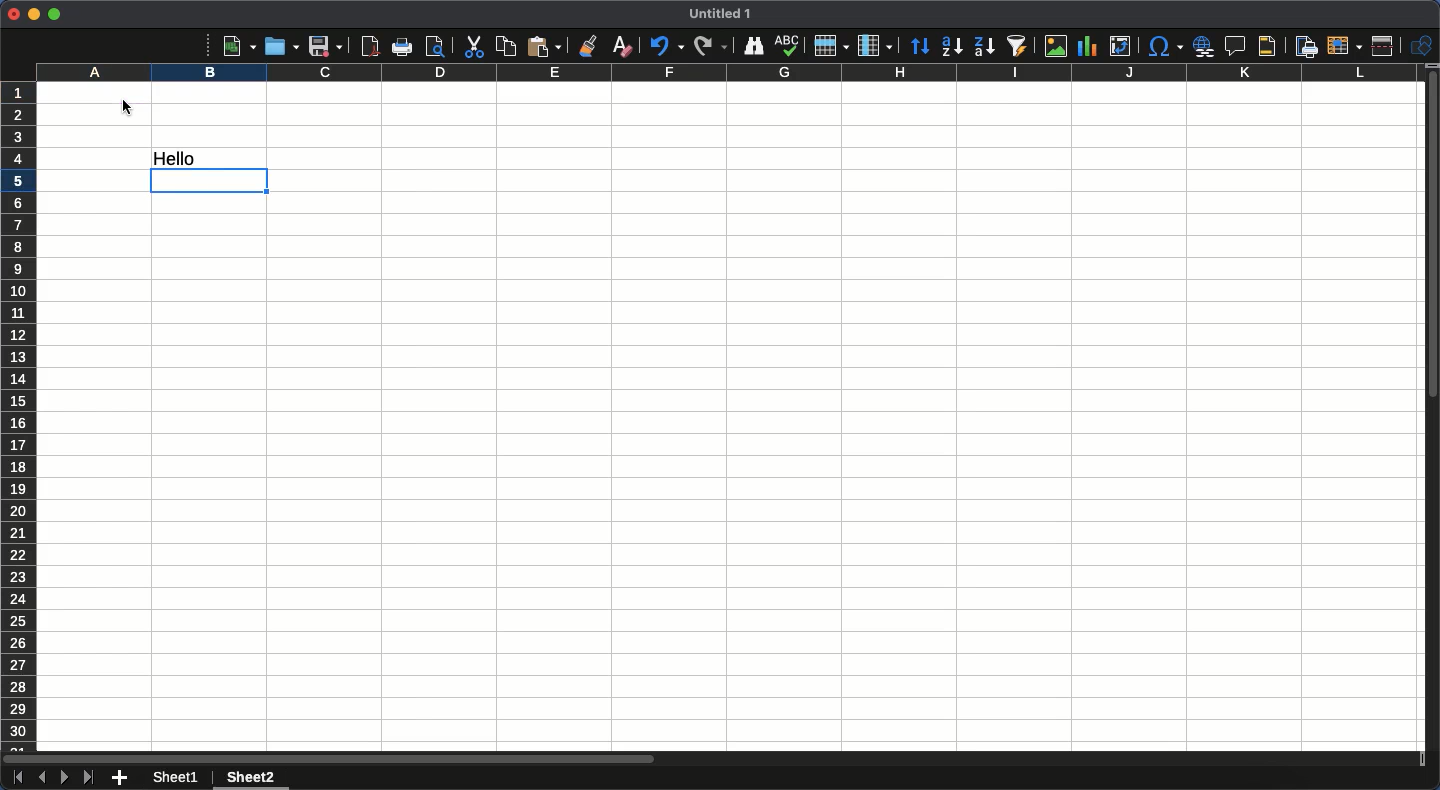  Describe the element at coordinates (435, 46) in the screenshot. I see `Print preview` at that location.